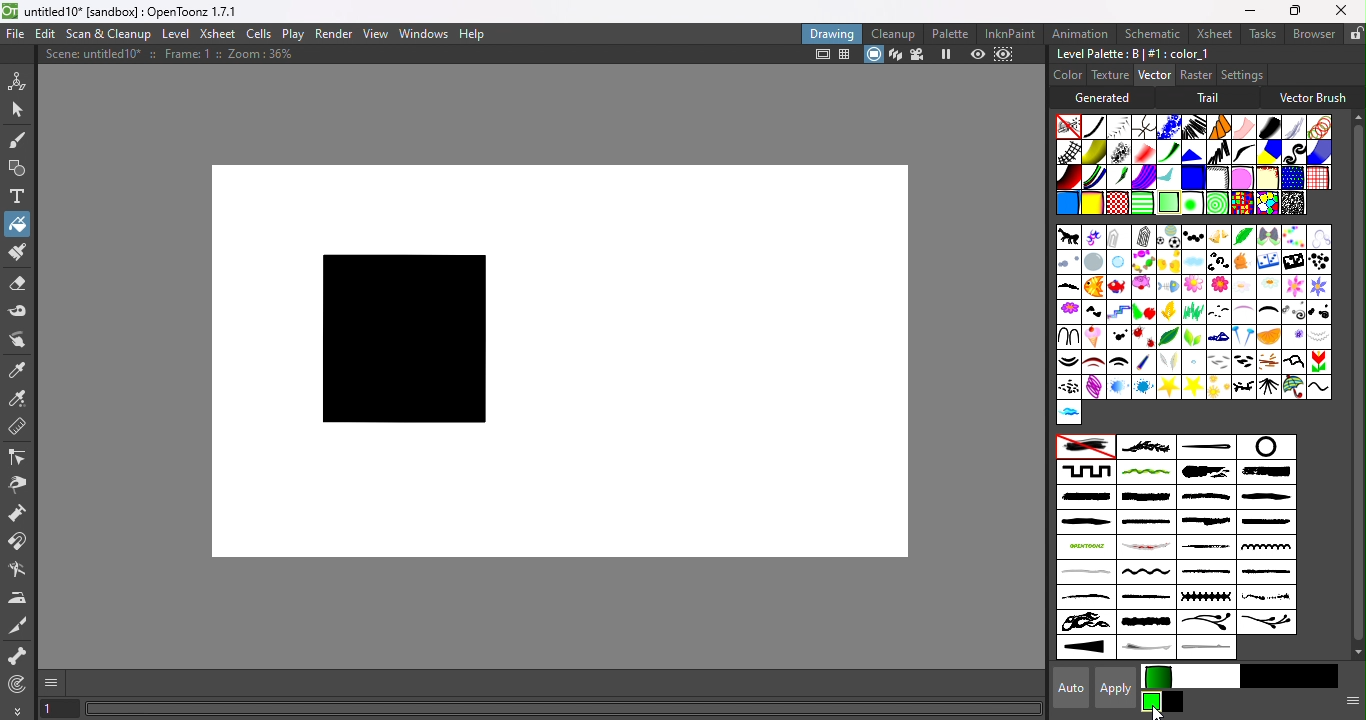  Describe the element at coordinates (1119, 152) in the screenshot. I see `Chalk` at that location.